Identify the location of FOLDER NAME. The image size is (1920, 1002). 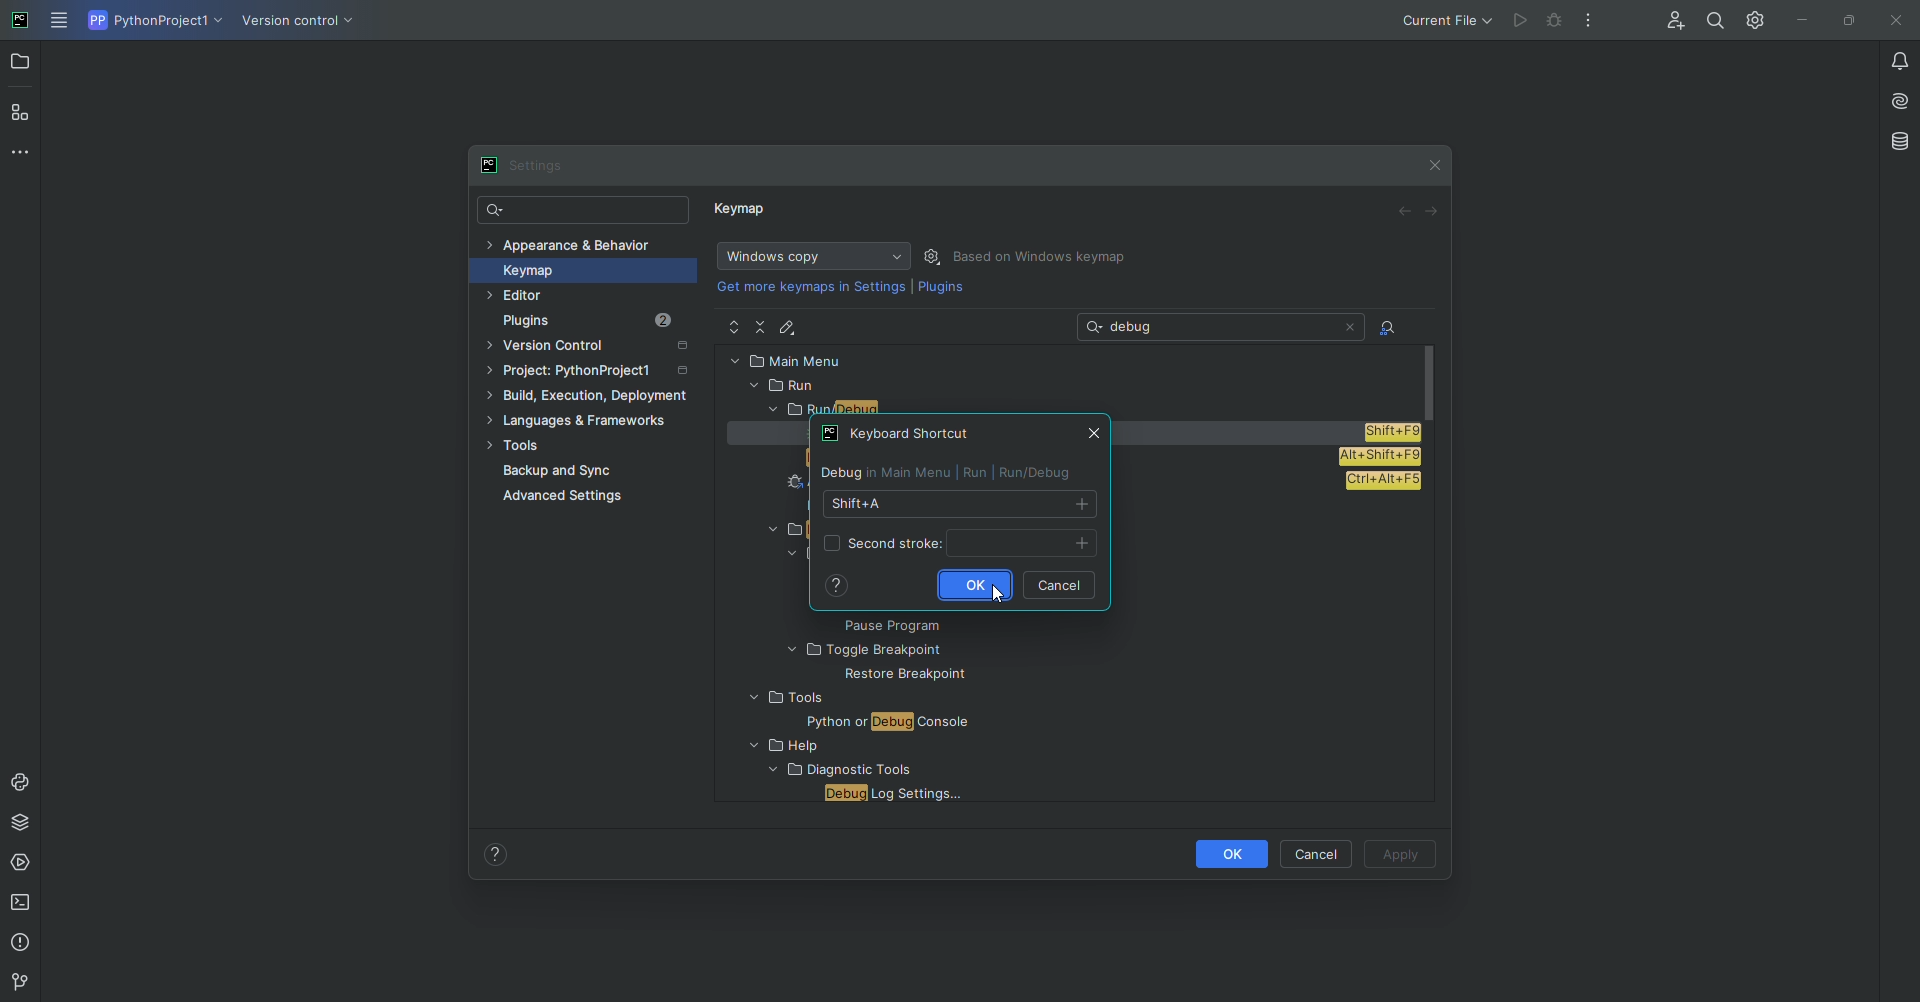
(836, 699).